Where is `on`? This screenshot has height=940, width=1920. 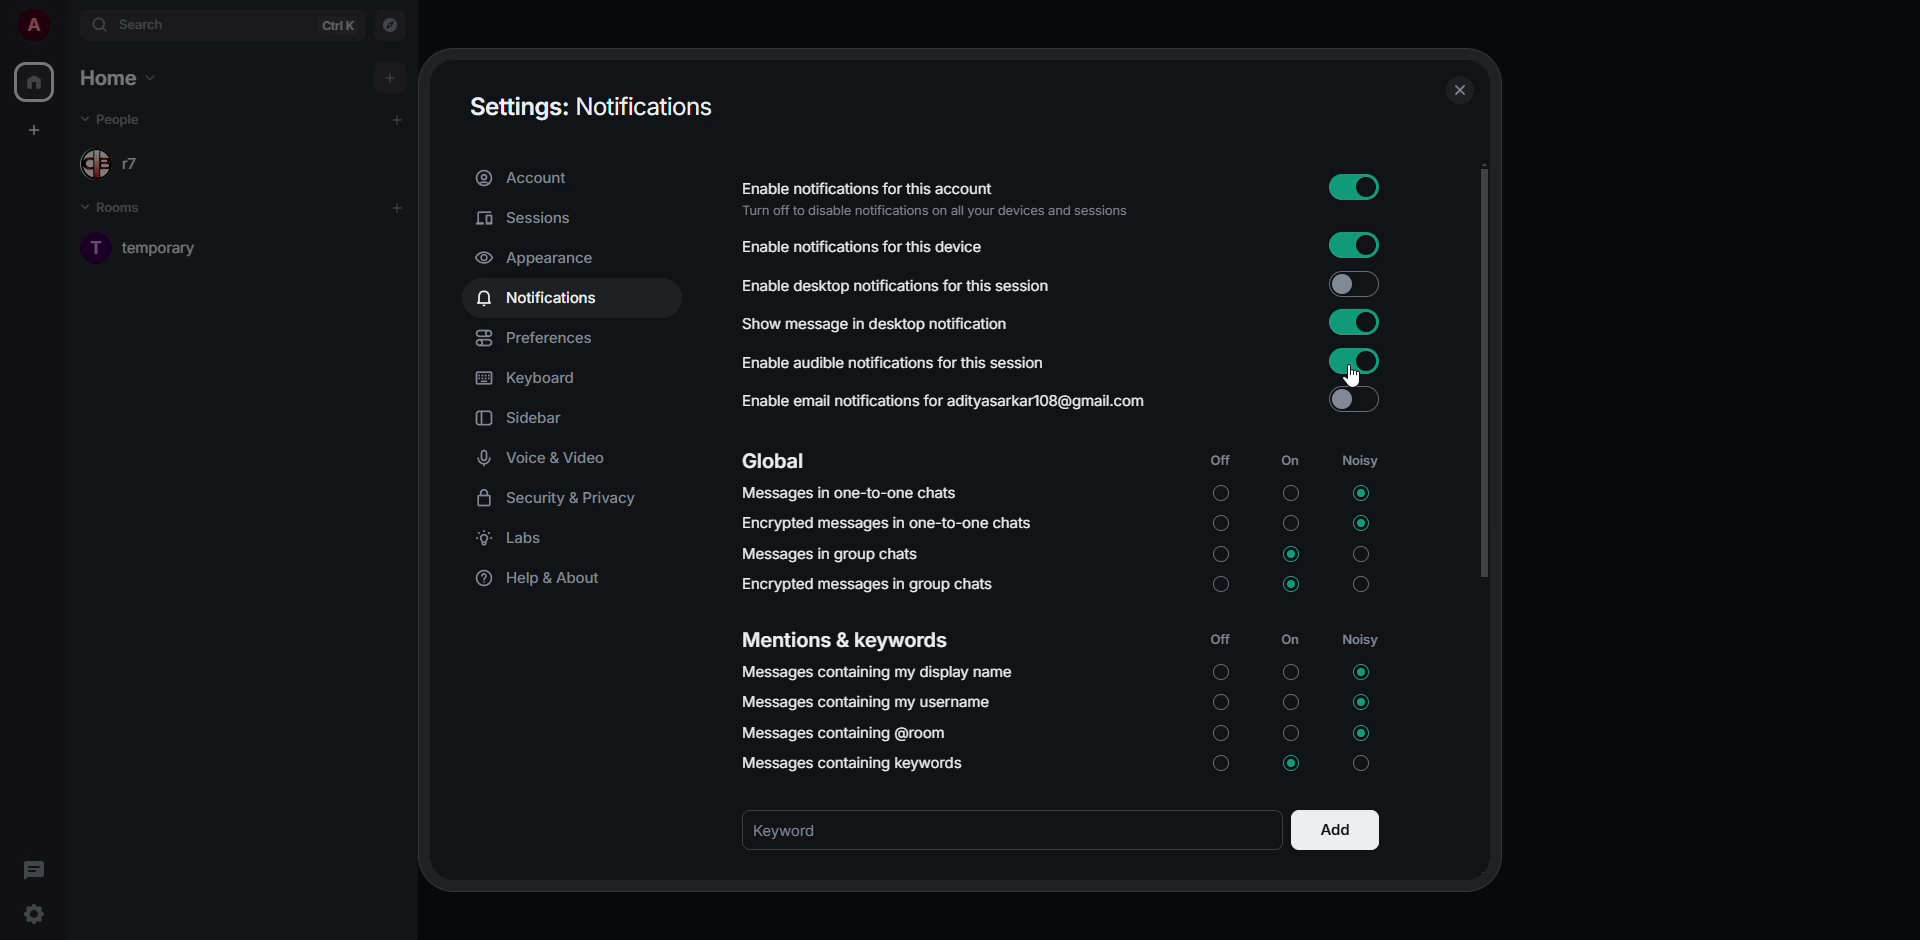
on is located at coordinates (1287, 461).